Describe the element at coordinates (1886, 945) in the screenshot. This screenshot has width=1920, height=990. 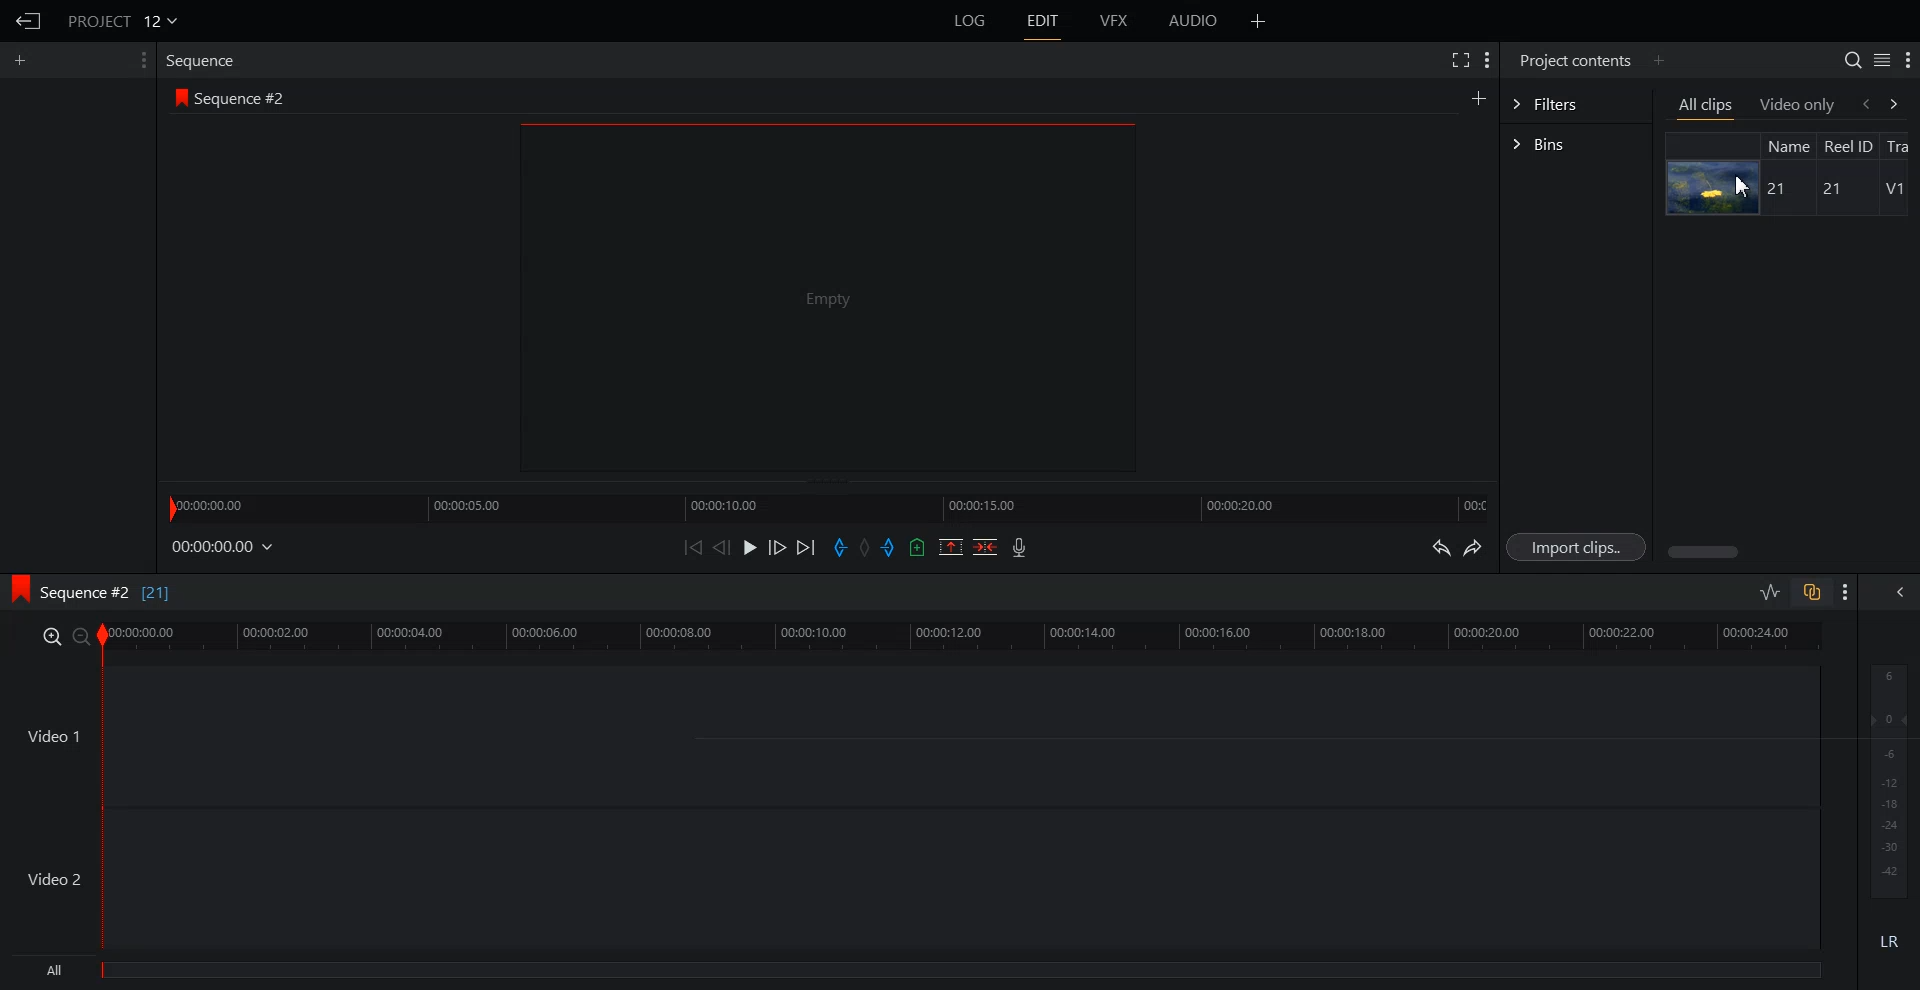
I see `LR` at that location.